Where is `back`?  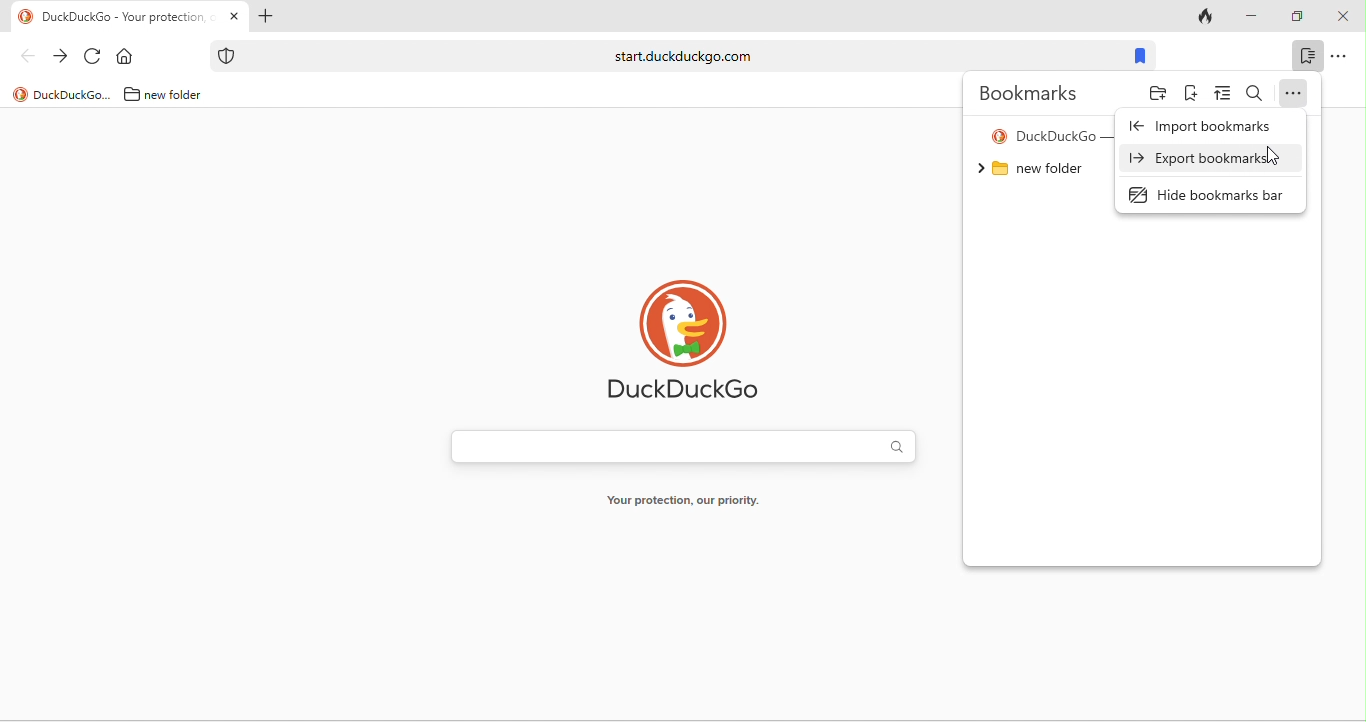 back is located at coordinates (27, 56).